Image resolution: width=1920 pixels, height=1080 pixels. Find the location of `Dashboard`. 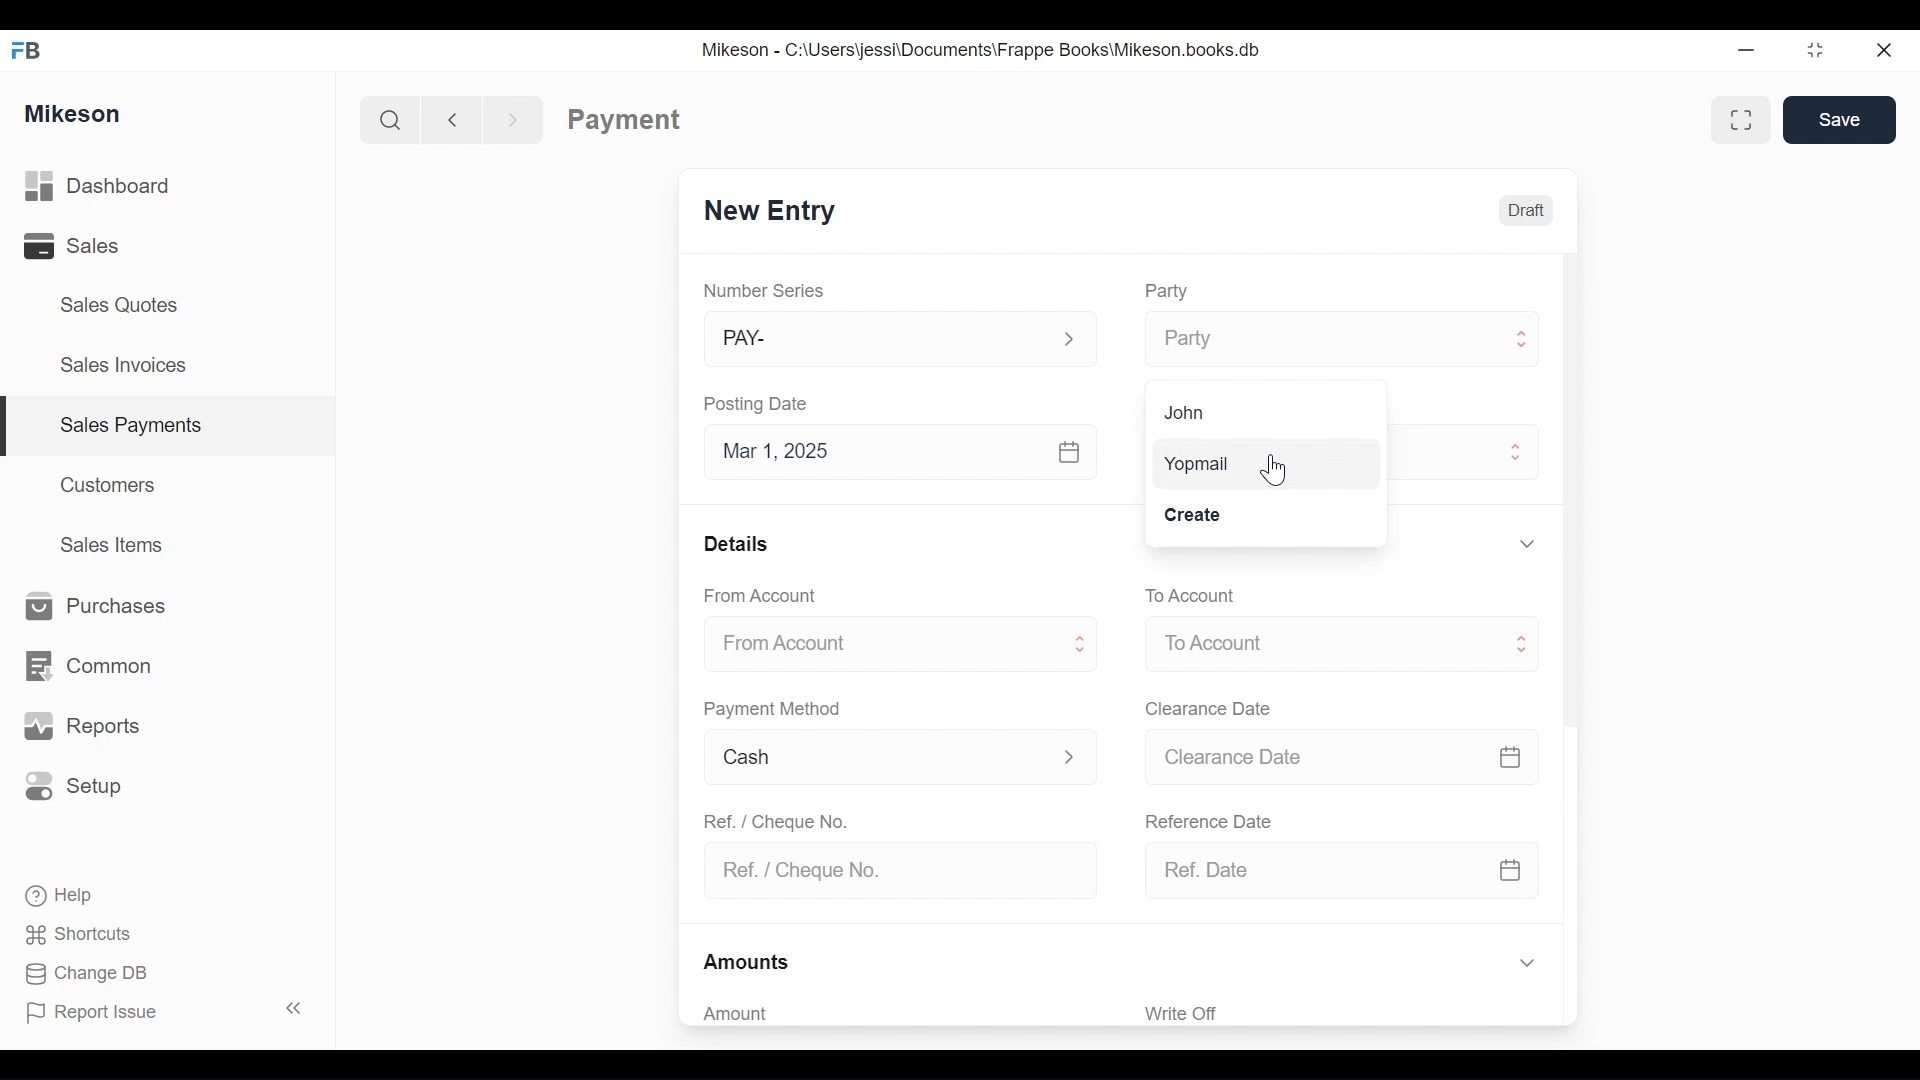

Dashboard is located at coordinates (131, 187).